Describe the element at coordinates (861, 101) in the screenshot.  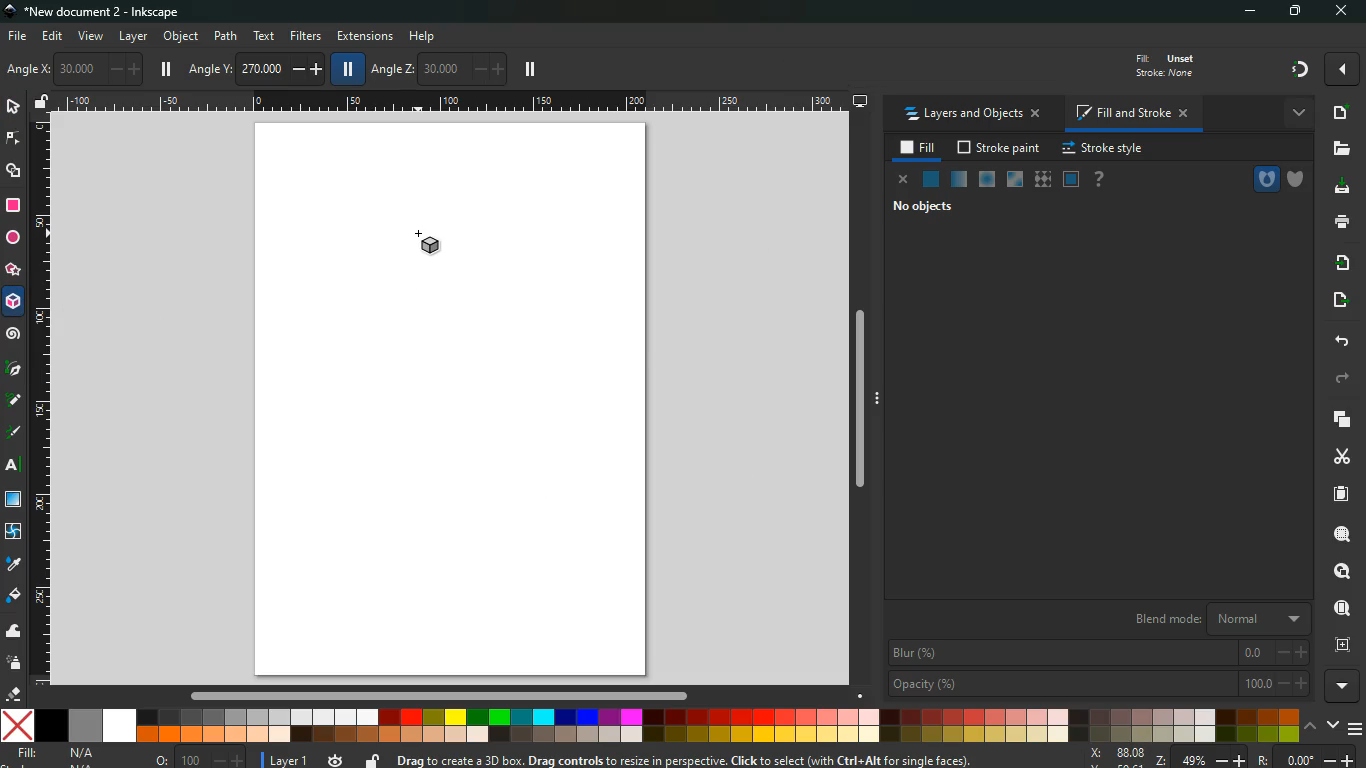
I see `desktop` at that location.